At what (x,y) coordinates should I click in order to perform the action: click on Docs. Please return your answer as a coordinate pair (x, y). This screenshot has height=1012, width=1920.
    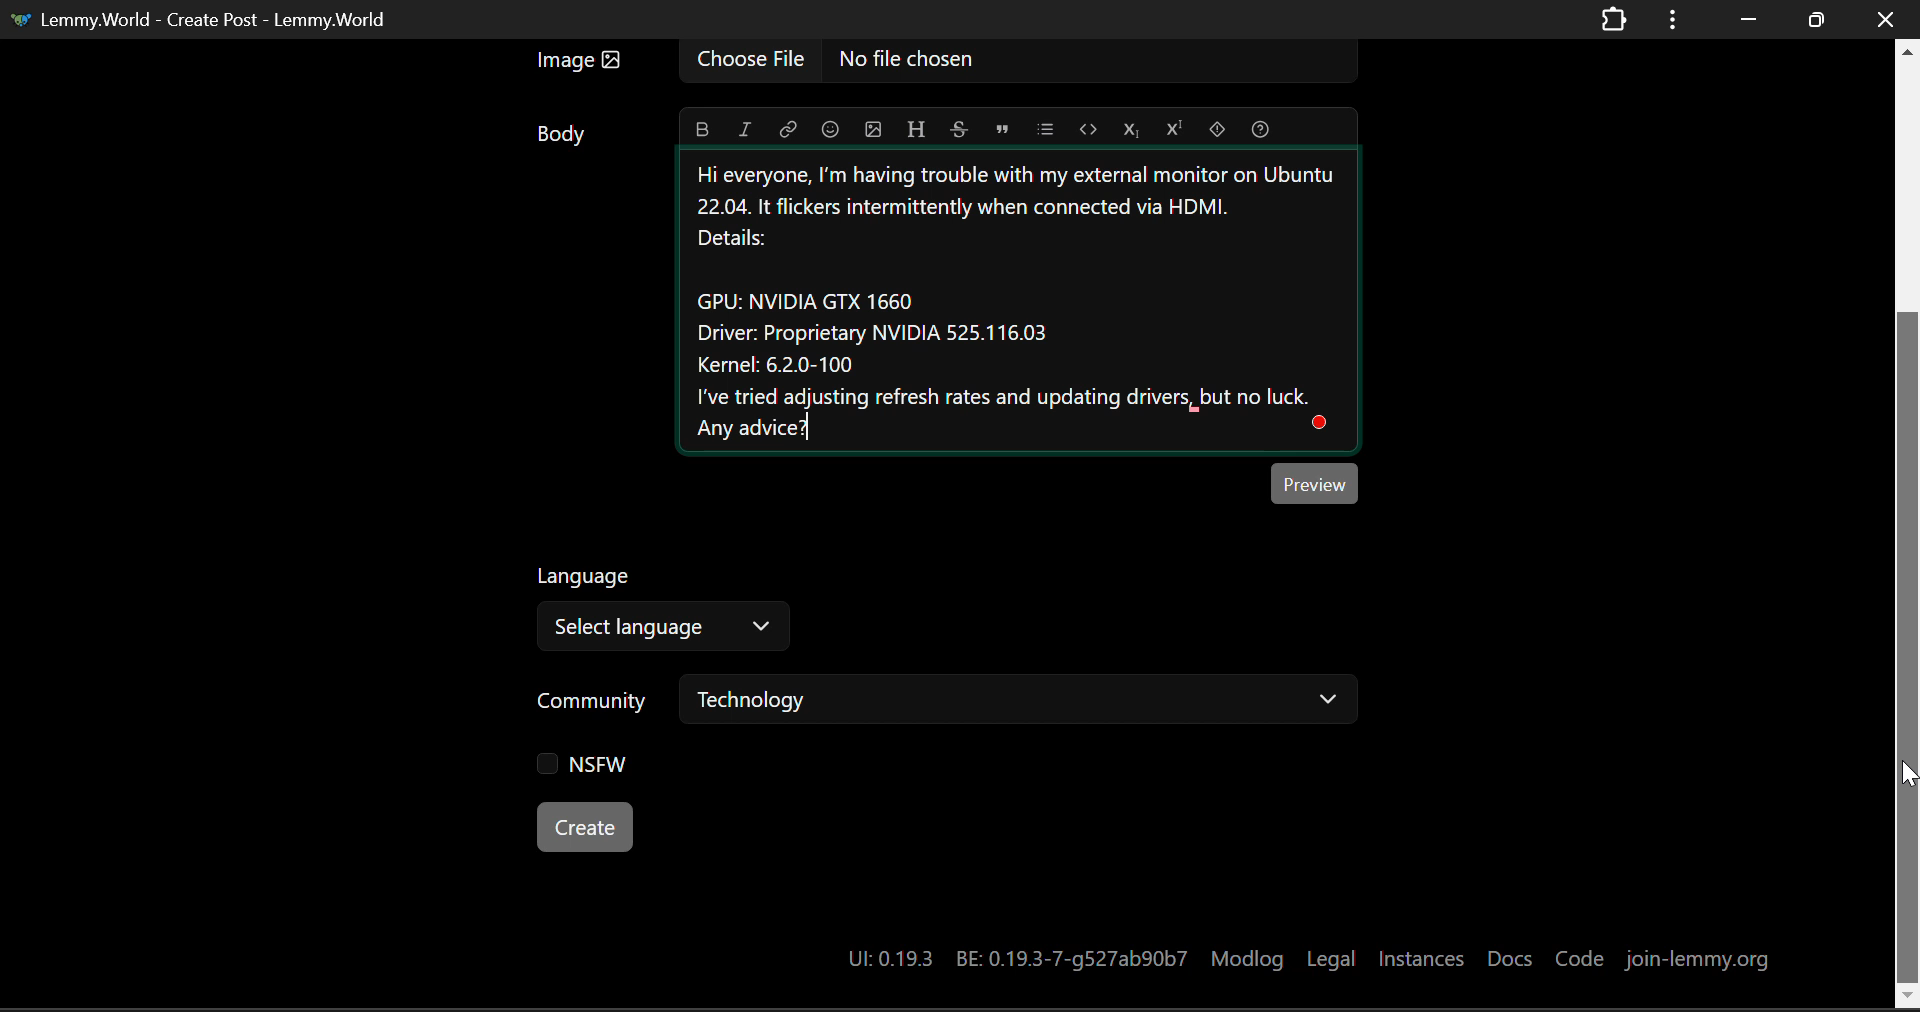
    Looking at the image, I should click on (1511, 955).